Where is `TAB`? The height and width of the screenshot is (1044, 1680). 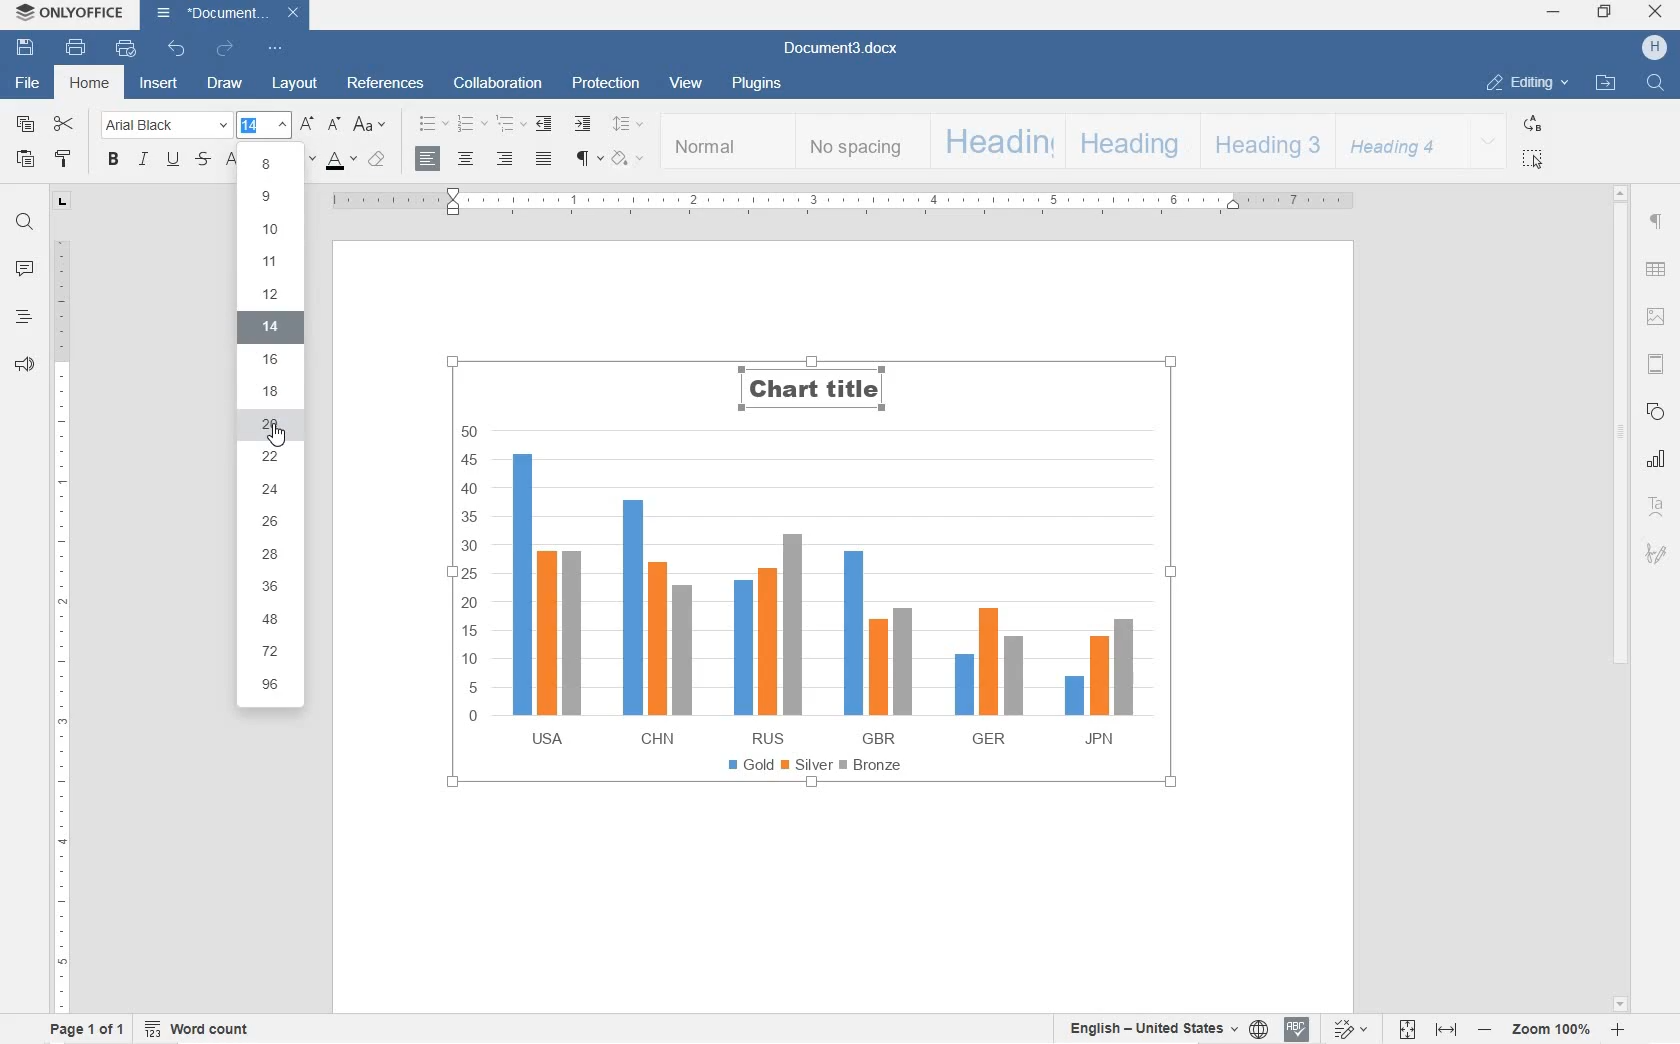 TAB is located at coordinates (63, 200).